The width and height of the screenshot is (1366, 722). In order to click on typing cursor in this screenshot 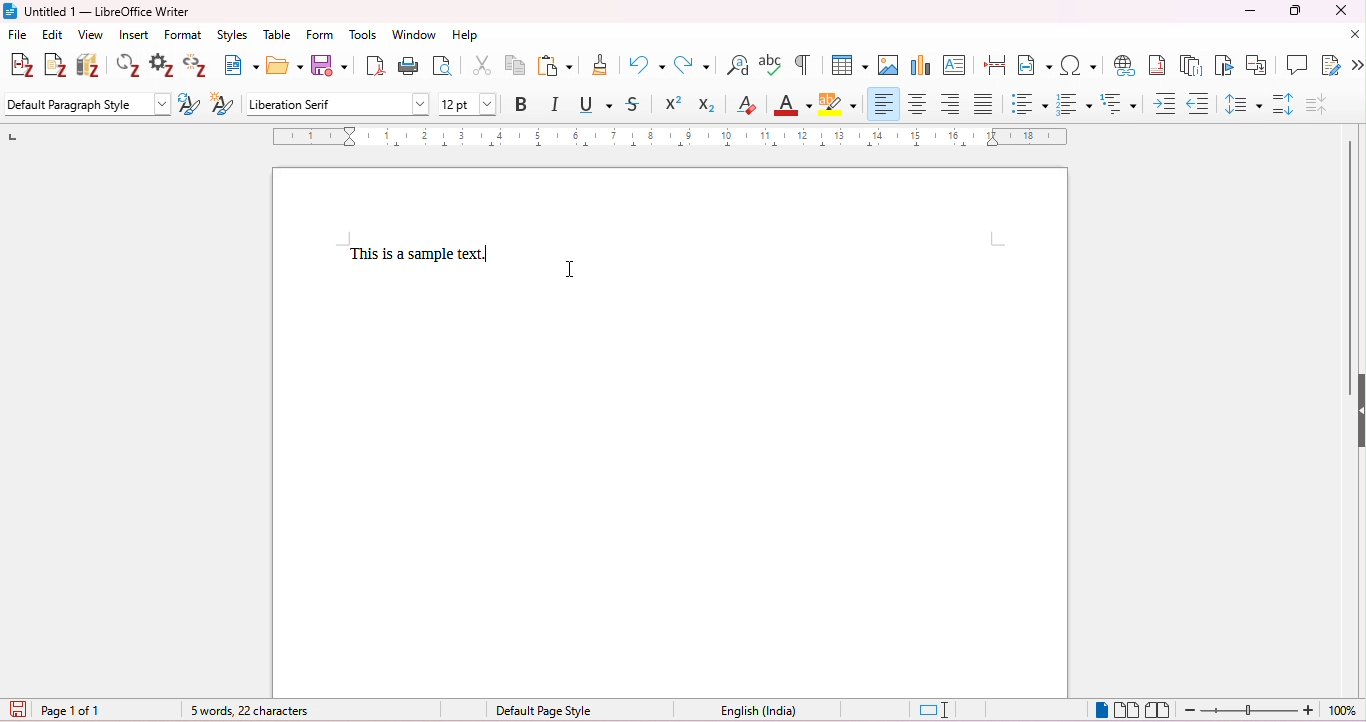, I will do `click(492, 253)`.